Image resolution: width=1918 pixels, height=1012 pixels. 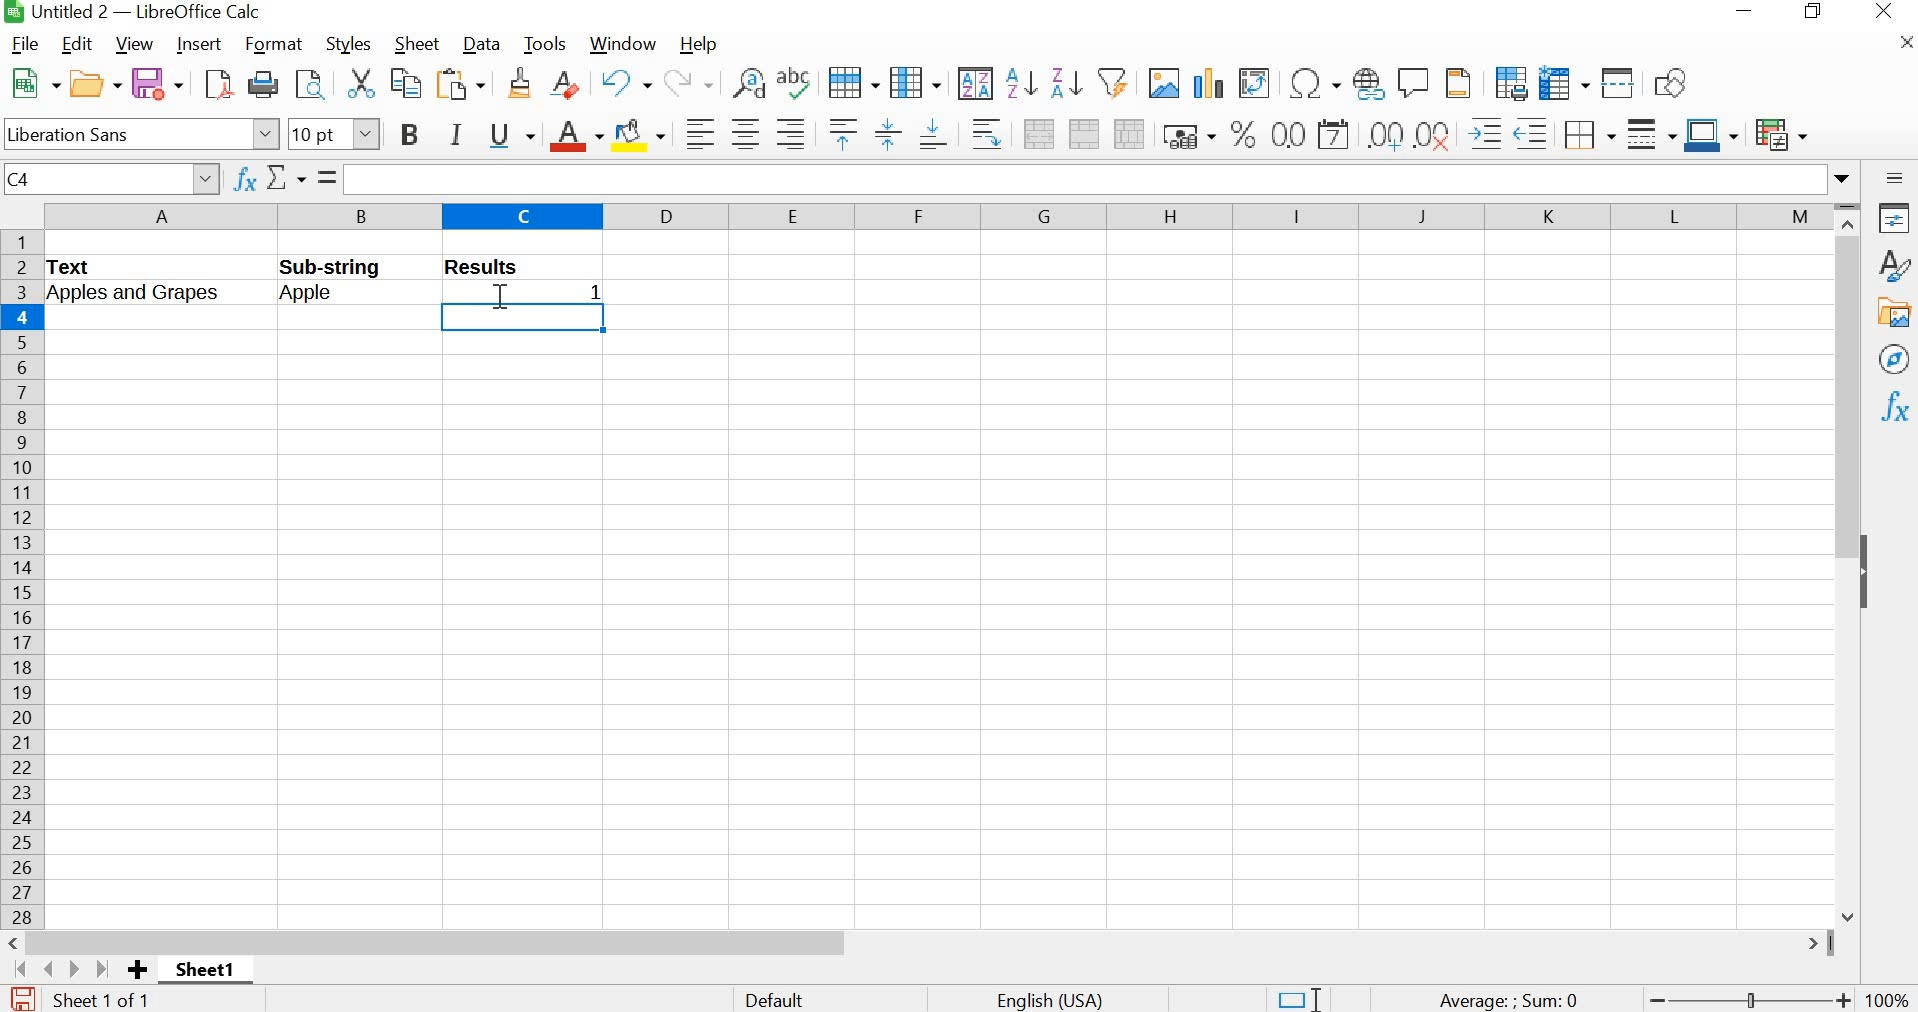 What do you see at coordinates (310, 84) in the screenshot?
I see `toggle print preview` at bounding box center [310, 84].